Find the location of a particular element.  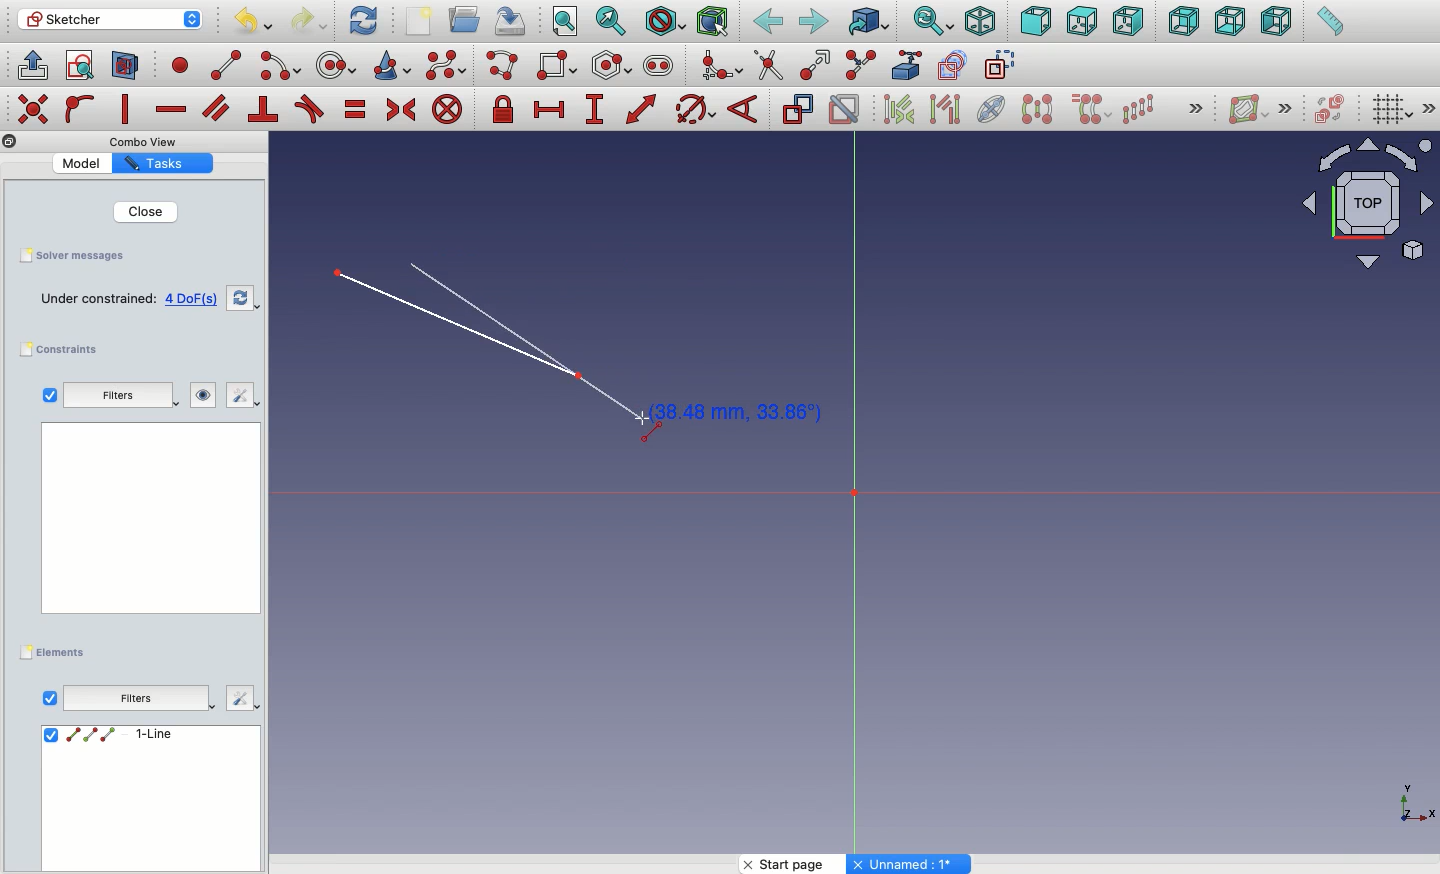

New is located at coordinates (421, 21).